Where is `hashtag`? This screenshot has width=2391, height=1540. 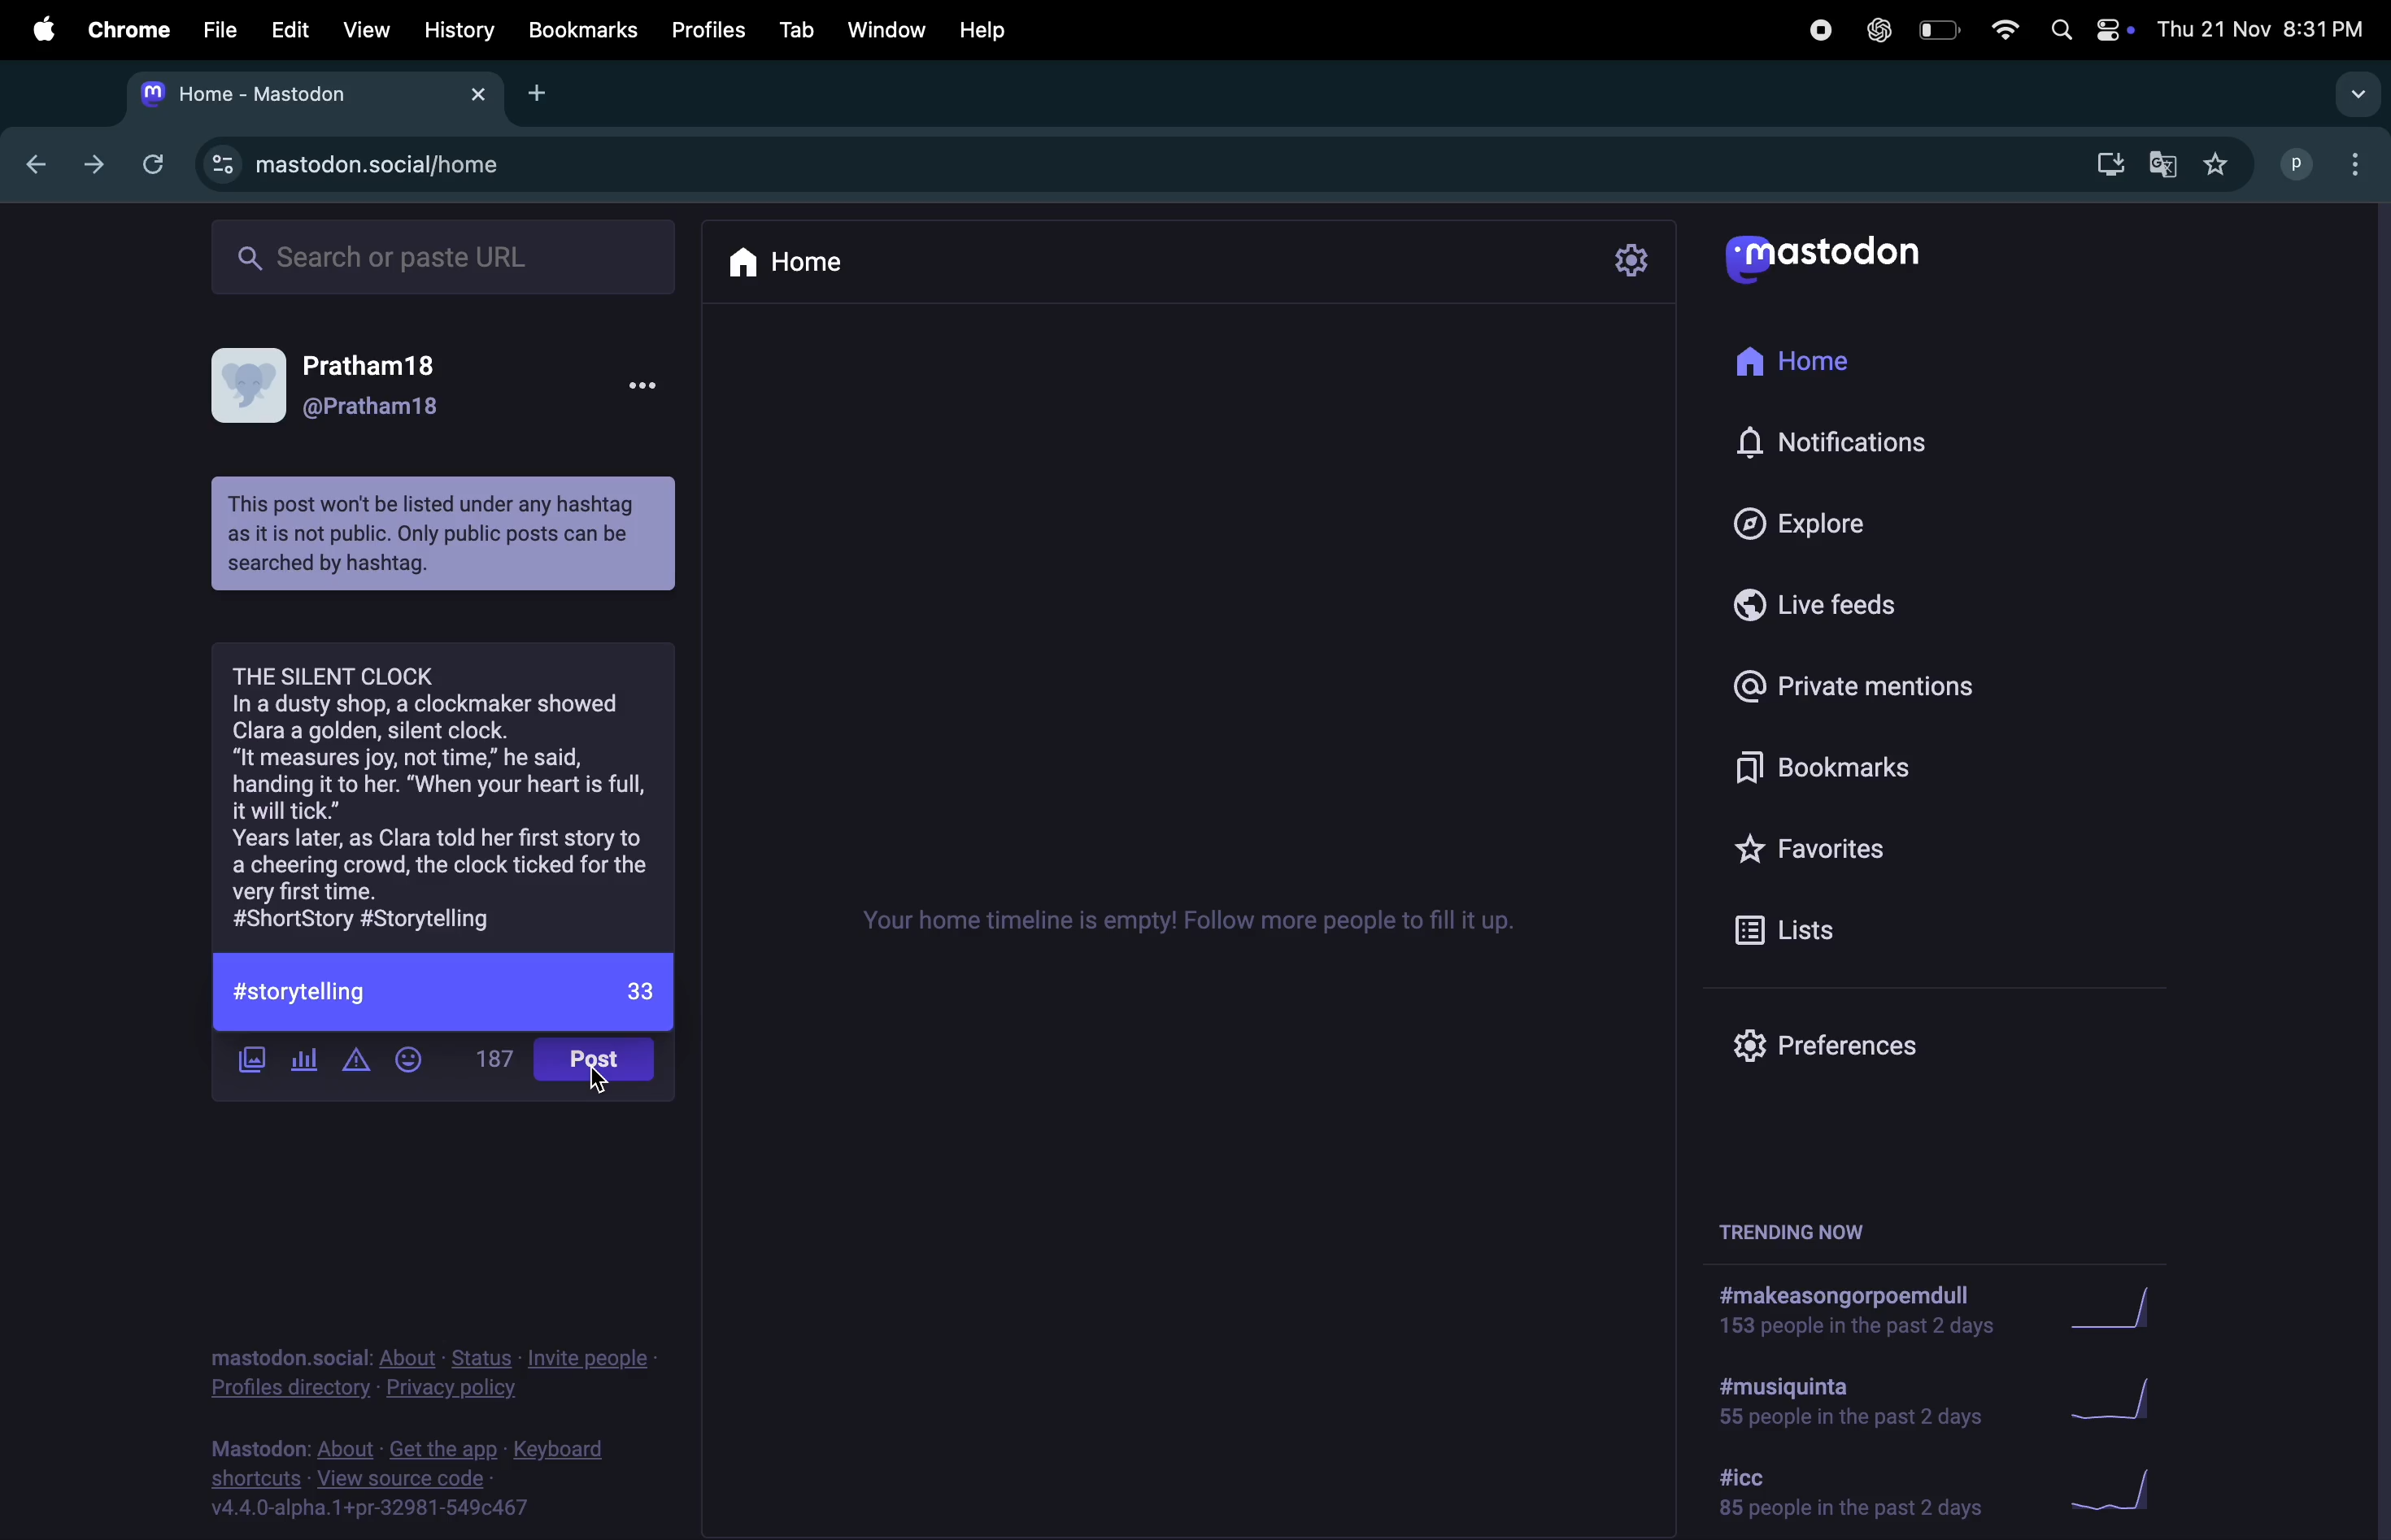 hashtag is located at coordinates (1849, 1490).